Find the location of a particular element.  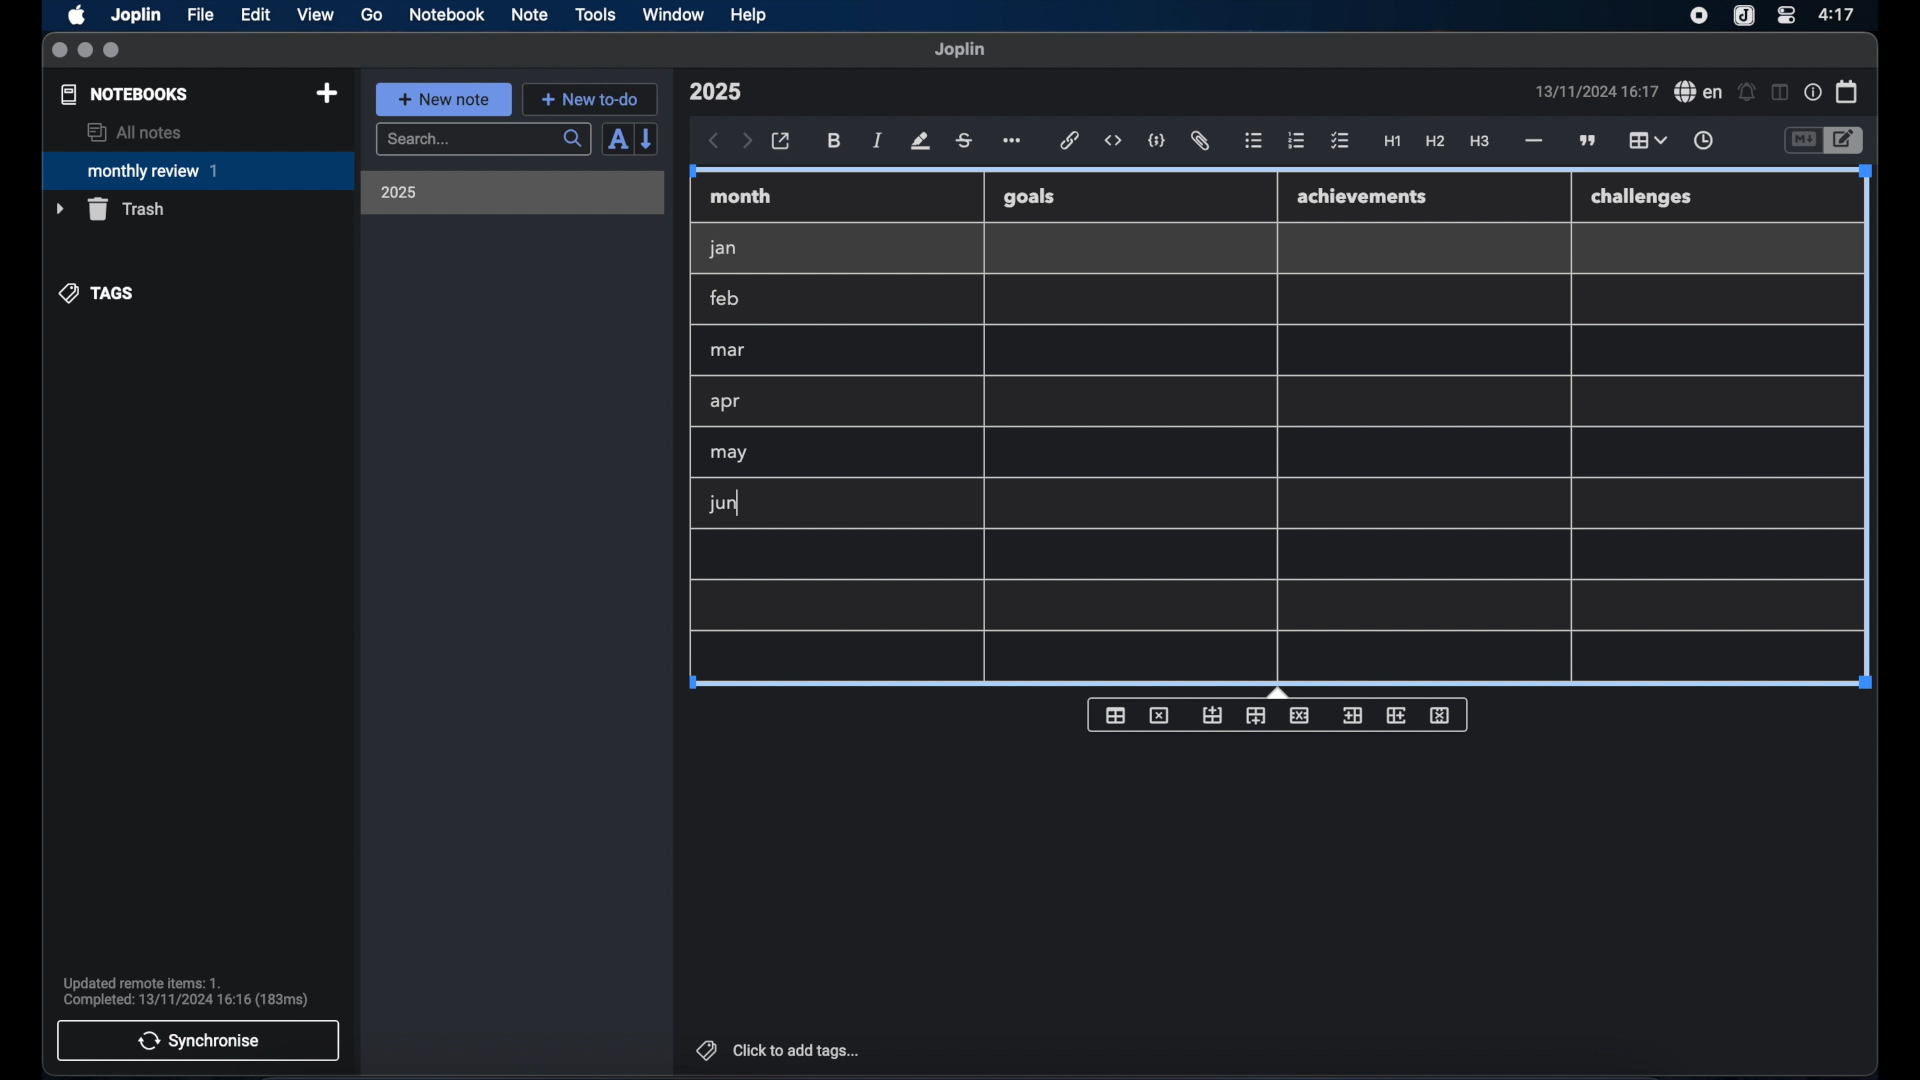

click to add tags is located at coordinates (780, 1050).